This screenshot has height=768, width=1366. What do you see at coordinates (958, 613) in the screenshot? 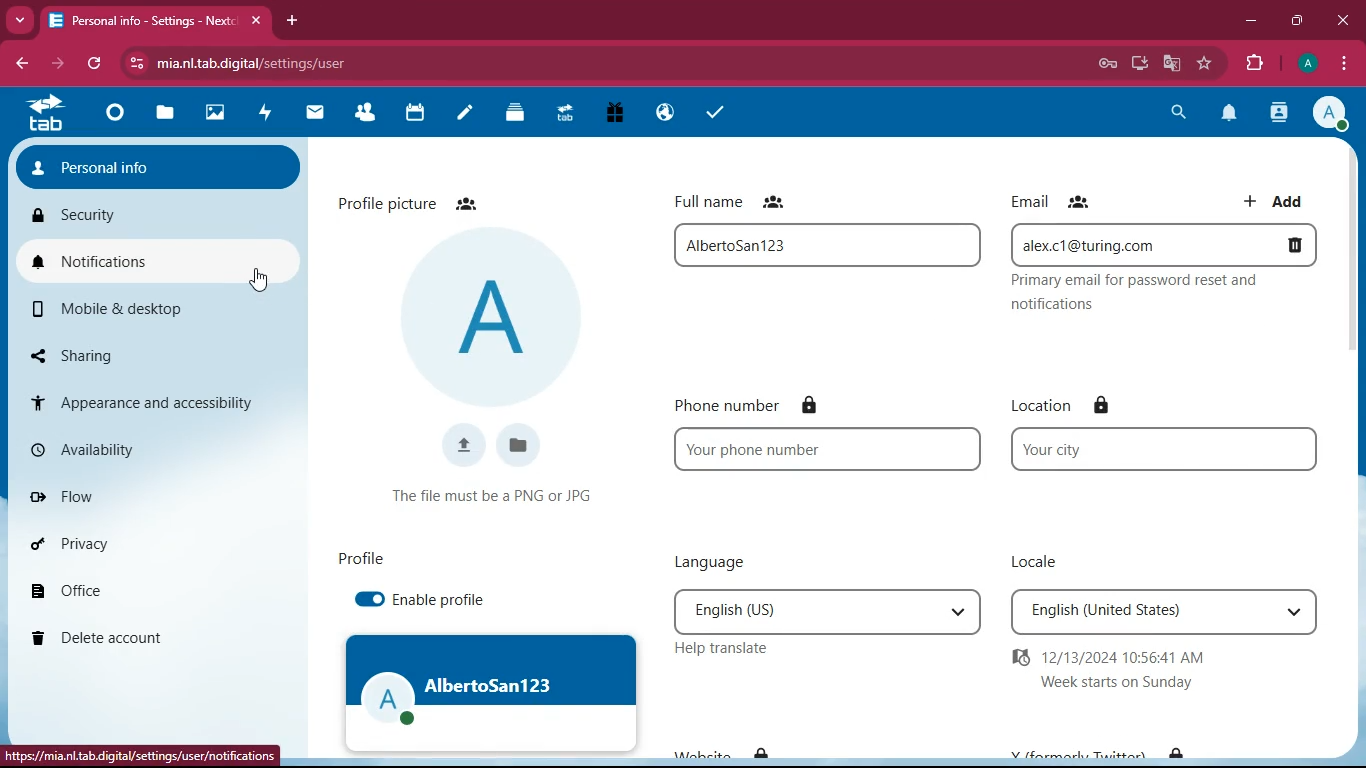
I see `drop down` at bounding box center [958, 613].